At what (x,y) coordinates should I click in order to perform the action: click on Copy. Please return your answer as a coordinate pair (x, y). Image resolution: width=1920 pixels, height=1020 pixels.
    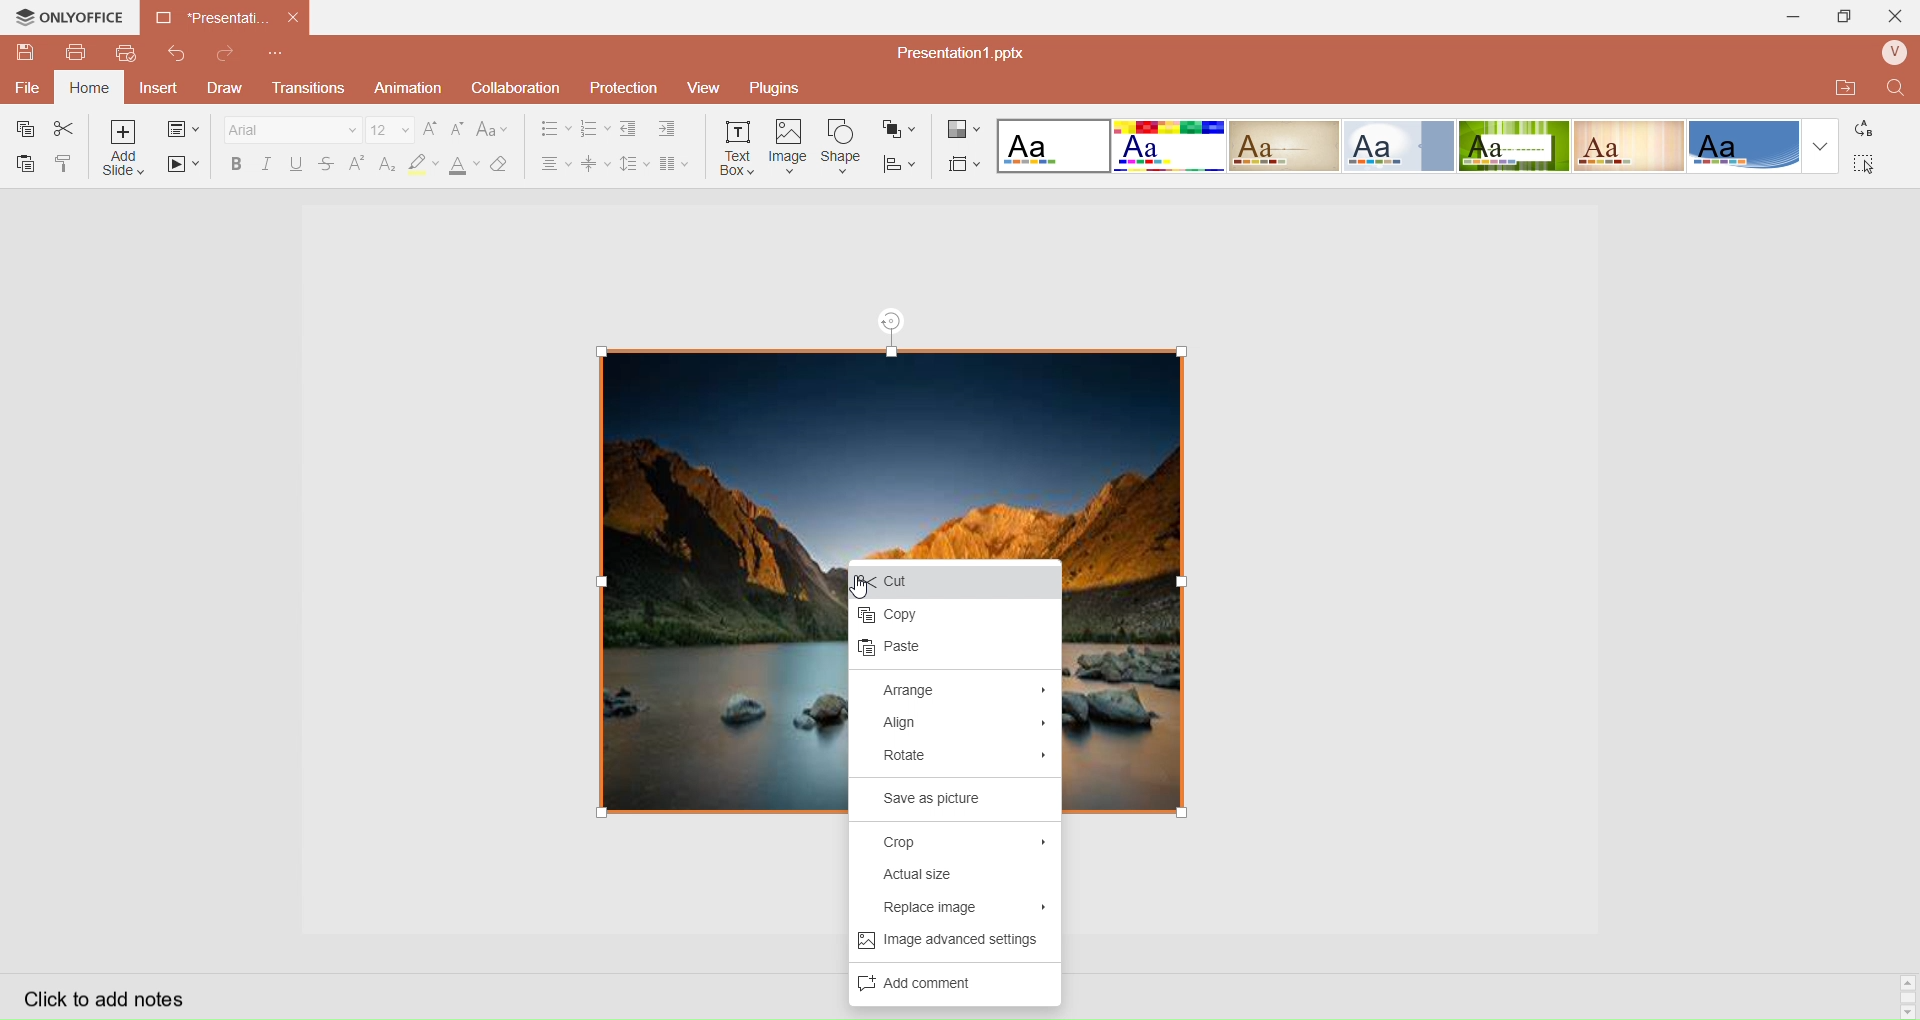
    Looking at the image, I should click on (26, 129).